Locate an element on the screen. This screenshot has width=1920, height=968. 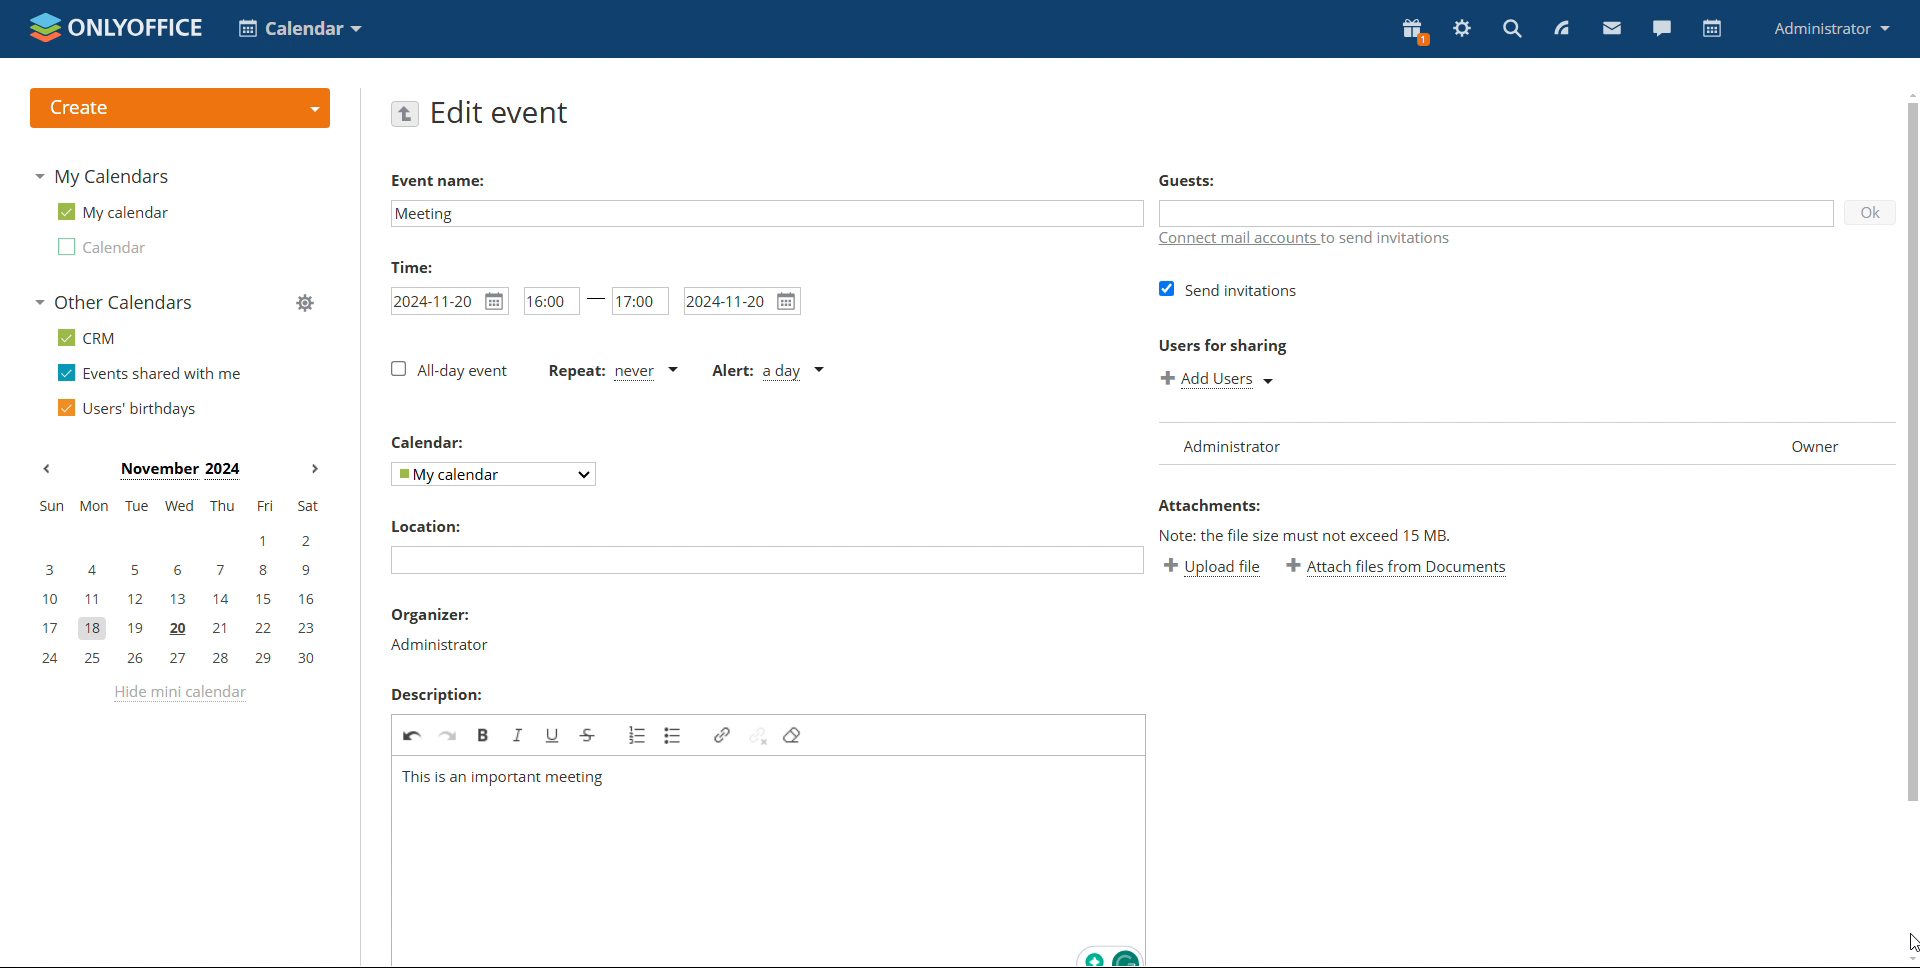
strikethrough is located at coordinates (588, 736).